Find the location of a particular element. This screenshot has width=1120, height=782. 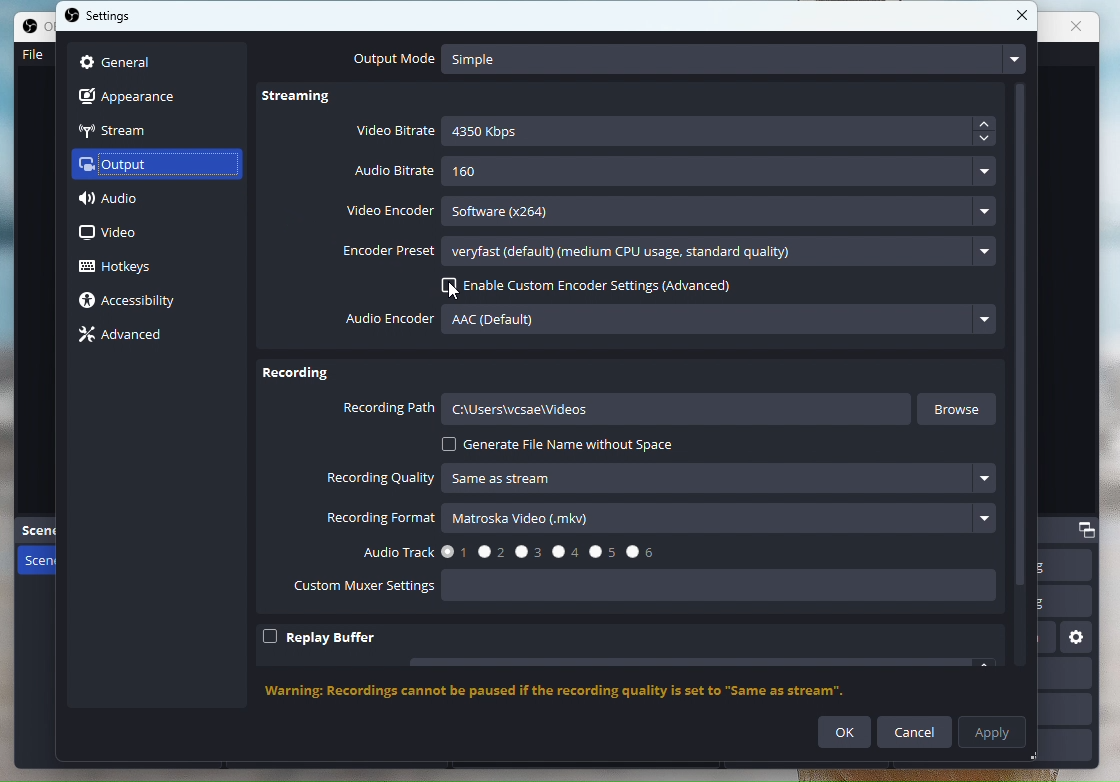

Recording qualitye is located at coordinates (661, 482).